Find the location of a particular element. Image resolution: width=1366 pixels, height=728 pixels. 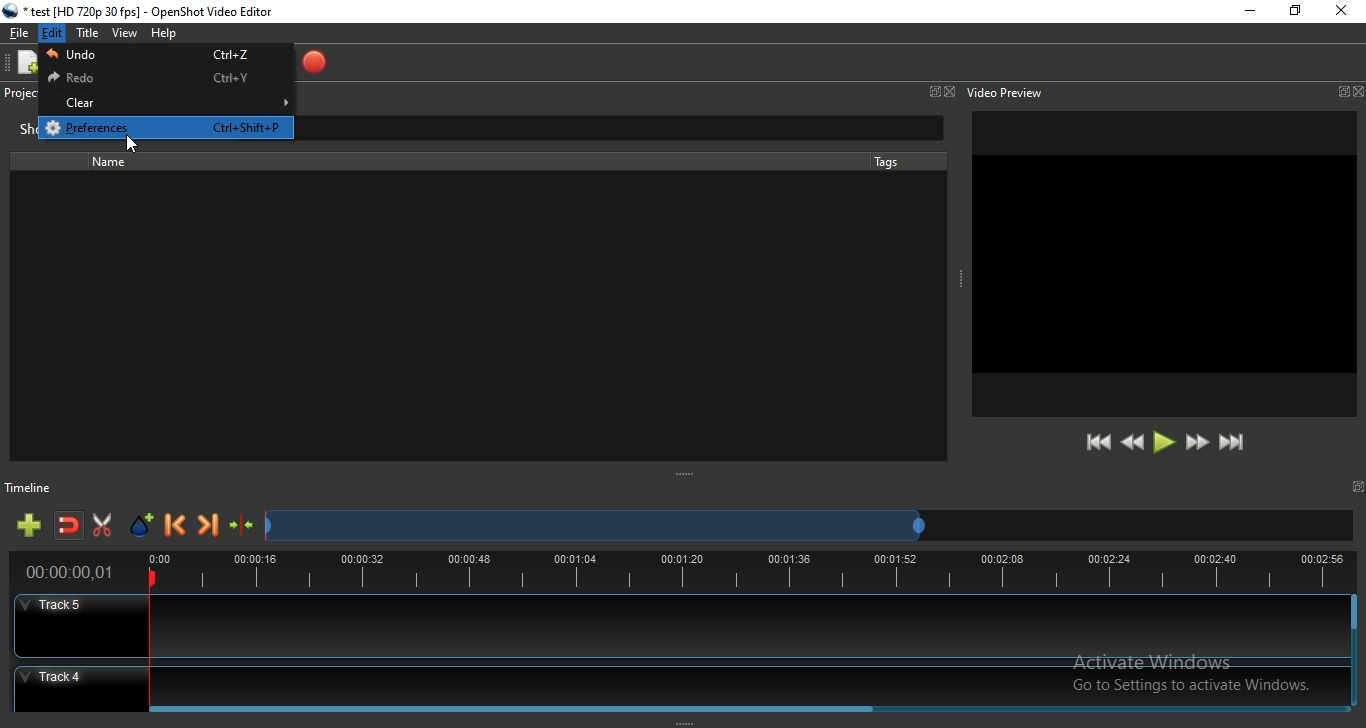

preference is located at coordinates (170, 127).